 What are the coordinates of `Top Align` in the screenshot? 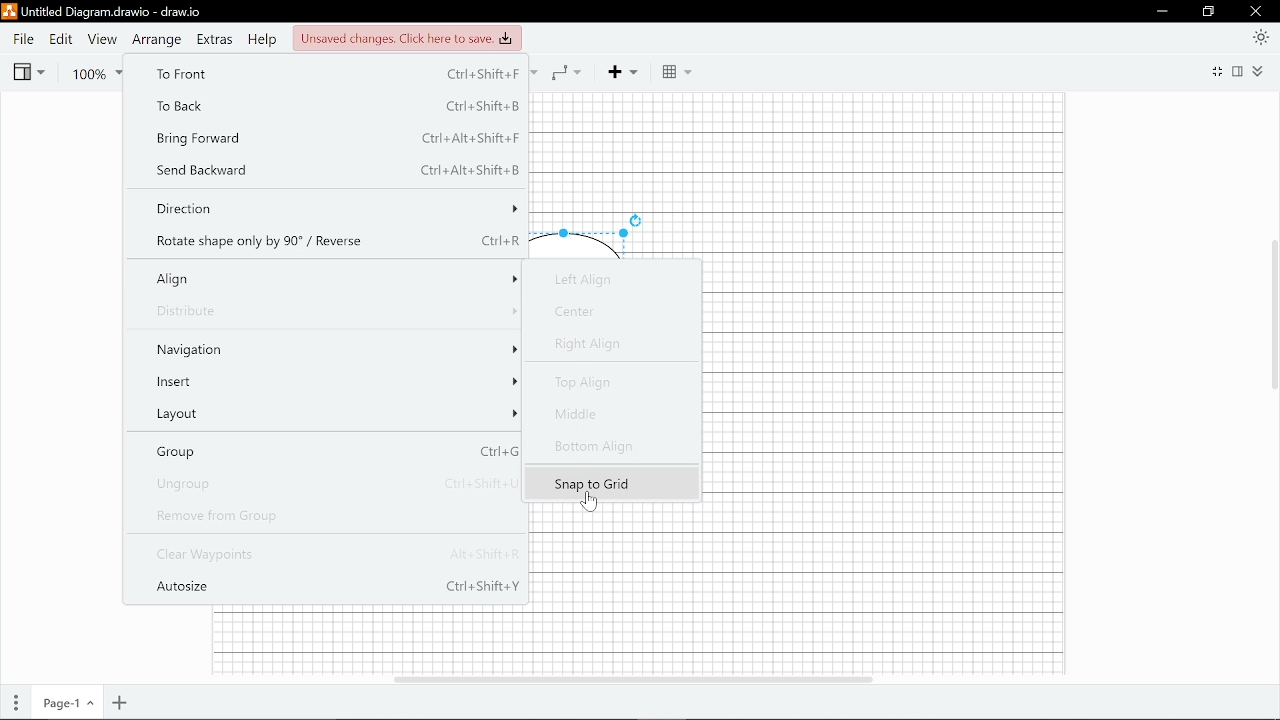 It's located at (609, 385).